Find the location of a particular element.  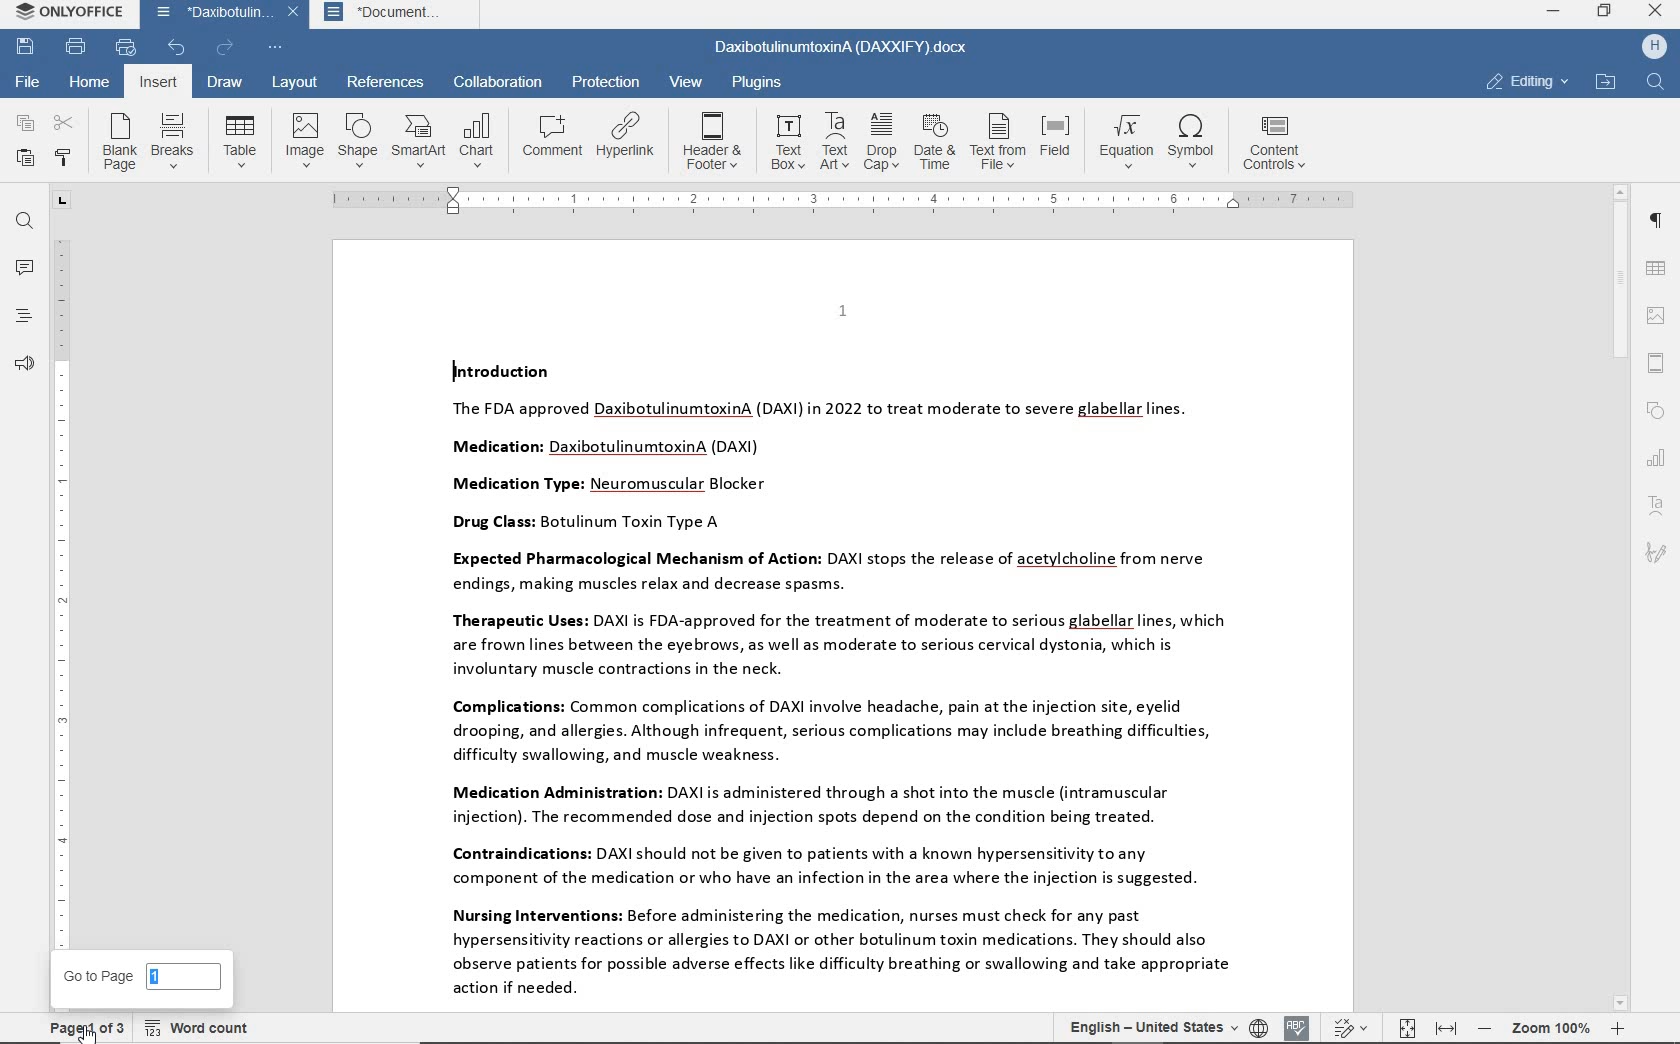

find is located at coordinates (26, 224).